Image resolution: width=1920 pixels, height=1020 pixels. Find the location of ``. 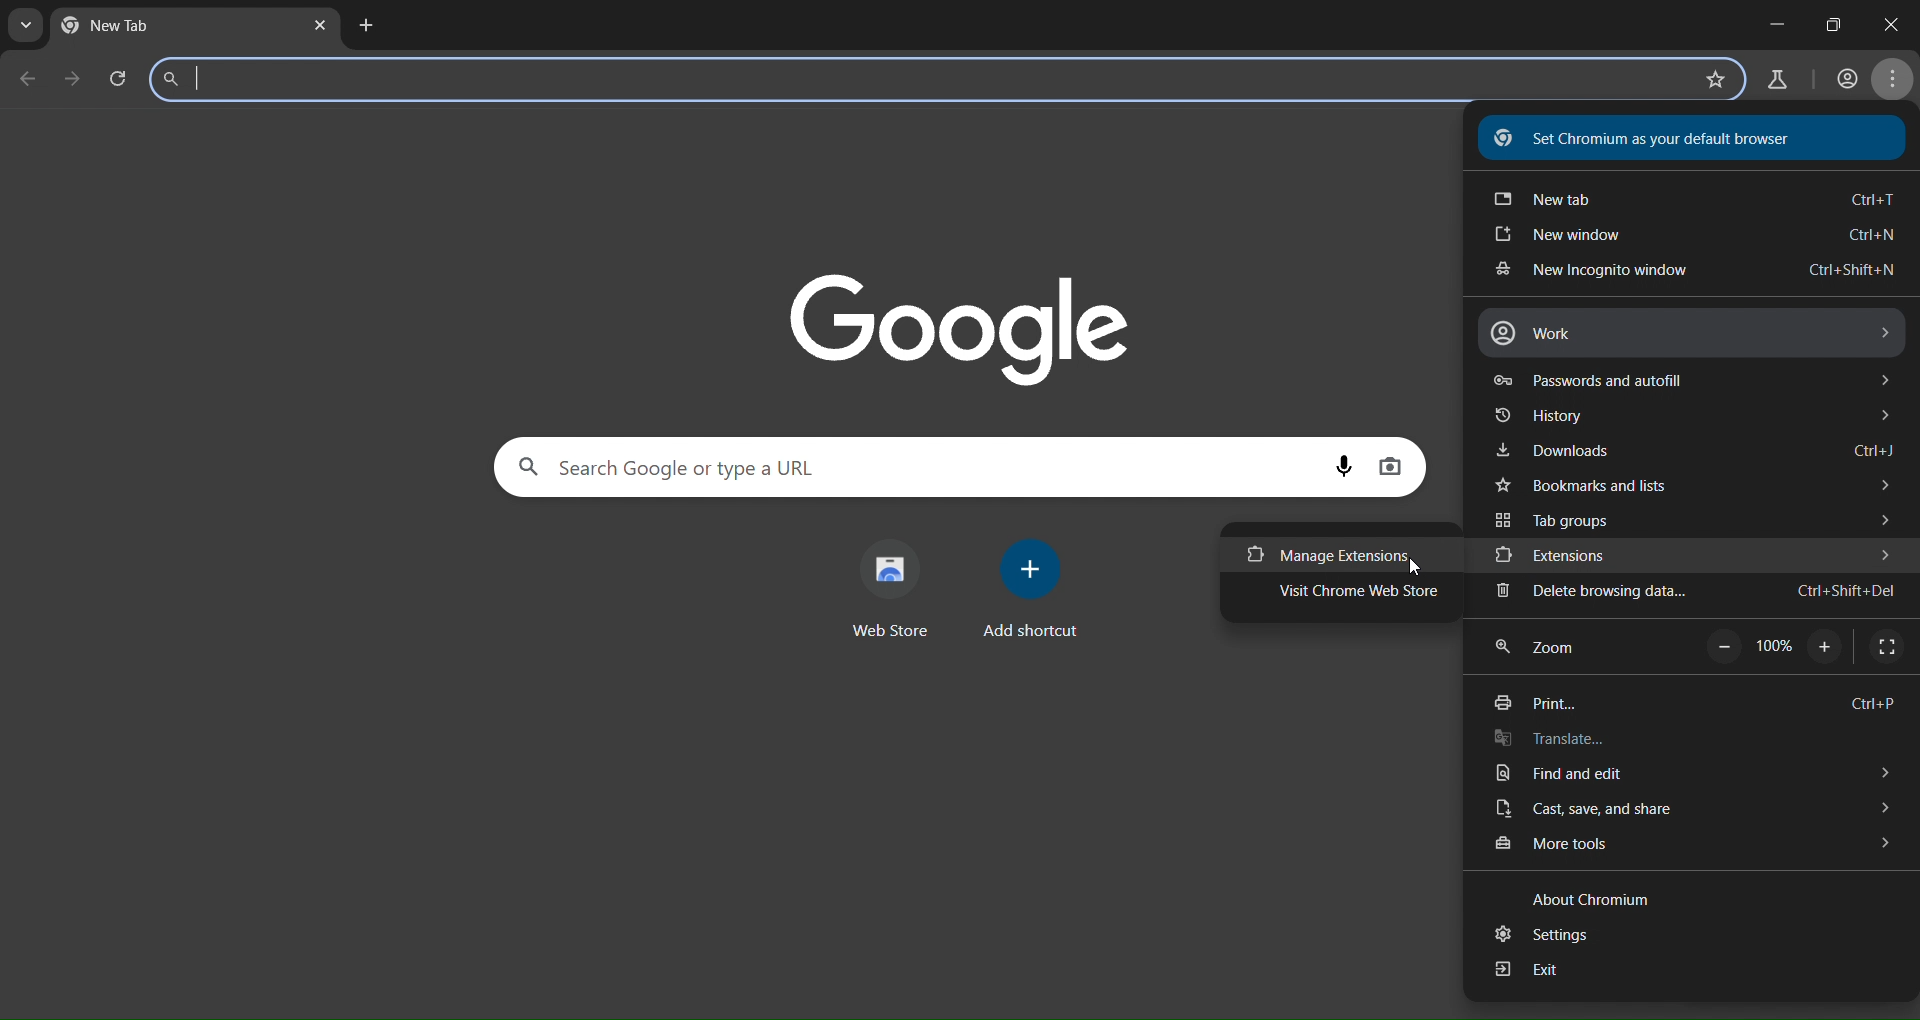

 is located at coordinates (1777, 645).